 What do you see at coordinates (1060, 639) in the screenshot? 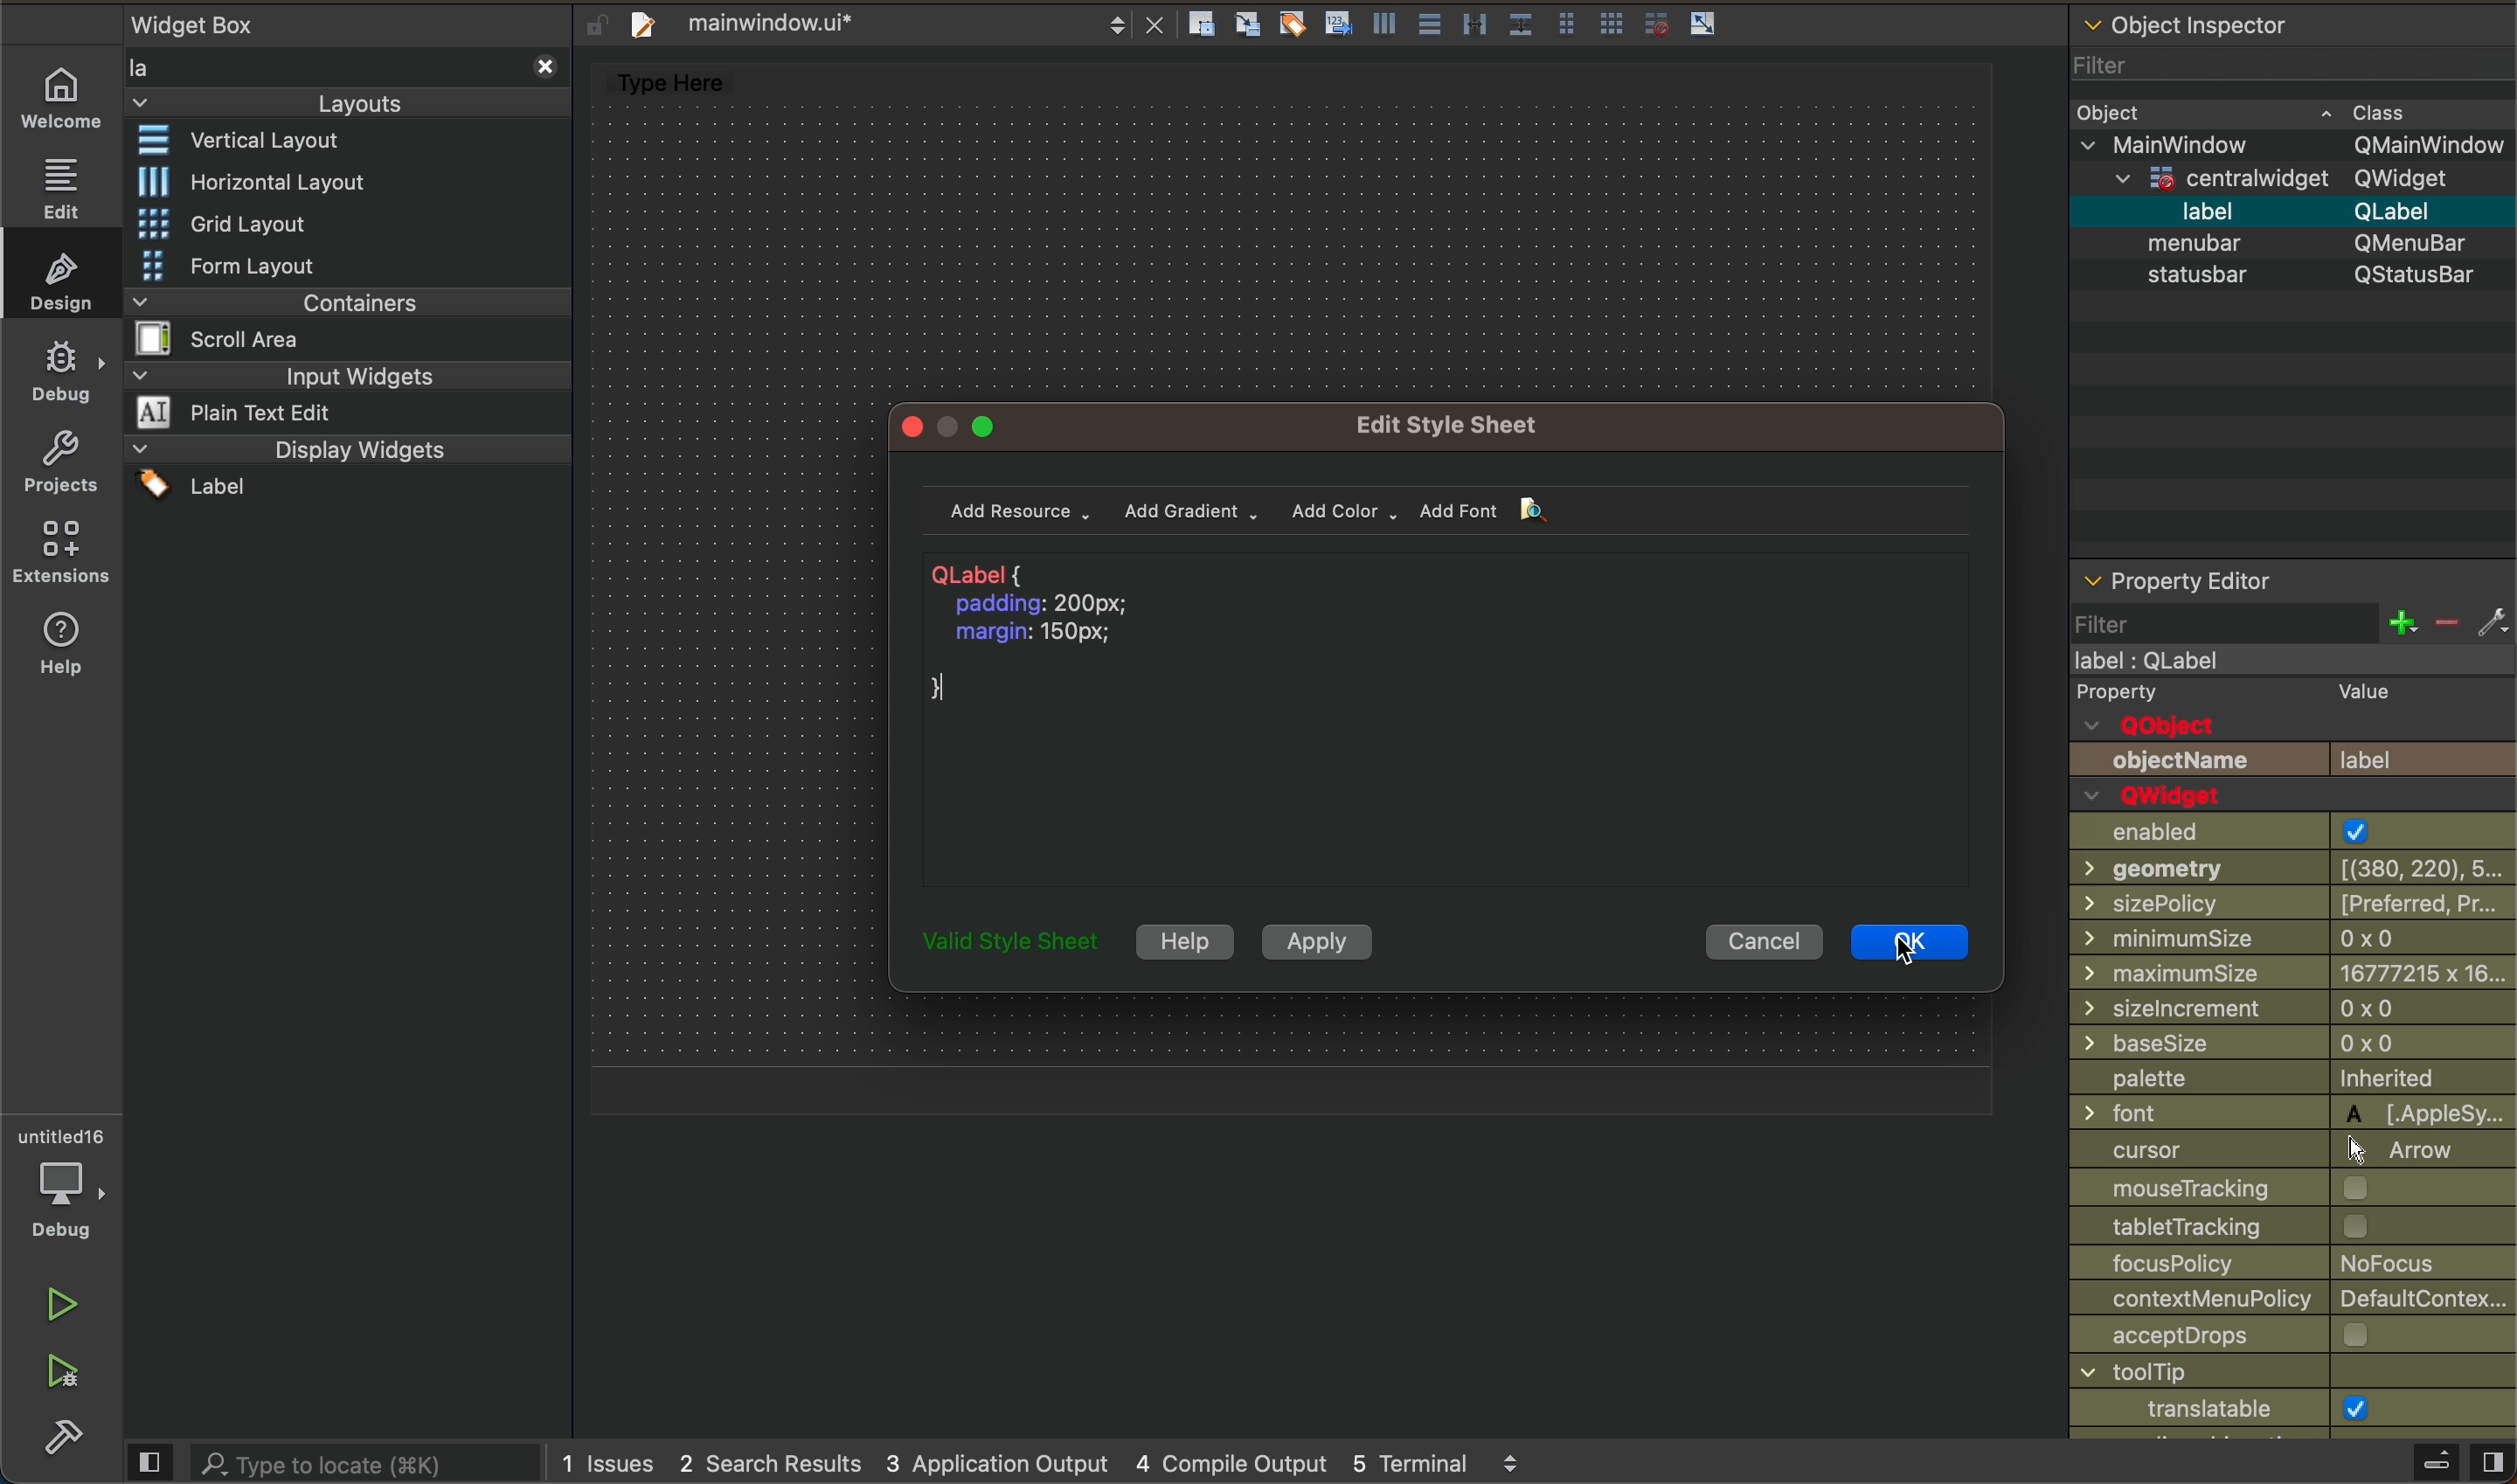
I see `styles code` at bounding box center [1060, 639].